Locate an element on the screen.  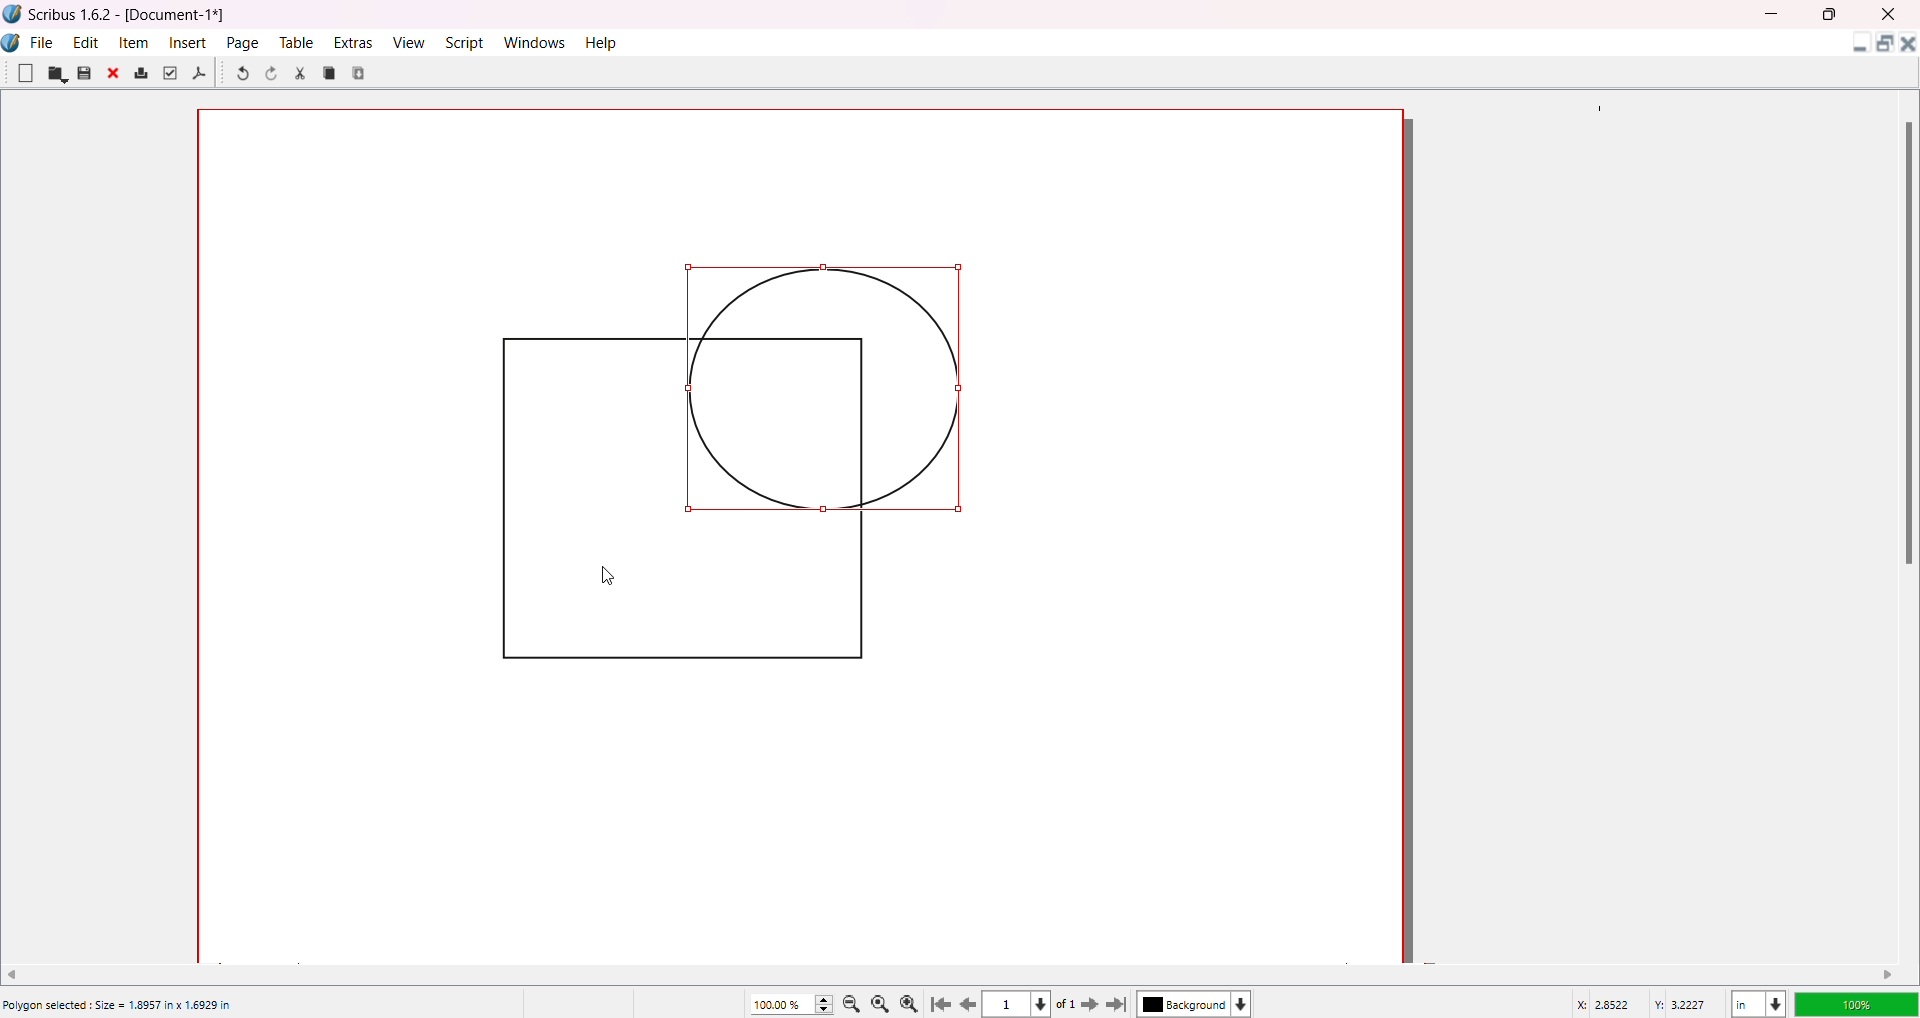
Logo is located at coordinates (13, 14).